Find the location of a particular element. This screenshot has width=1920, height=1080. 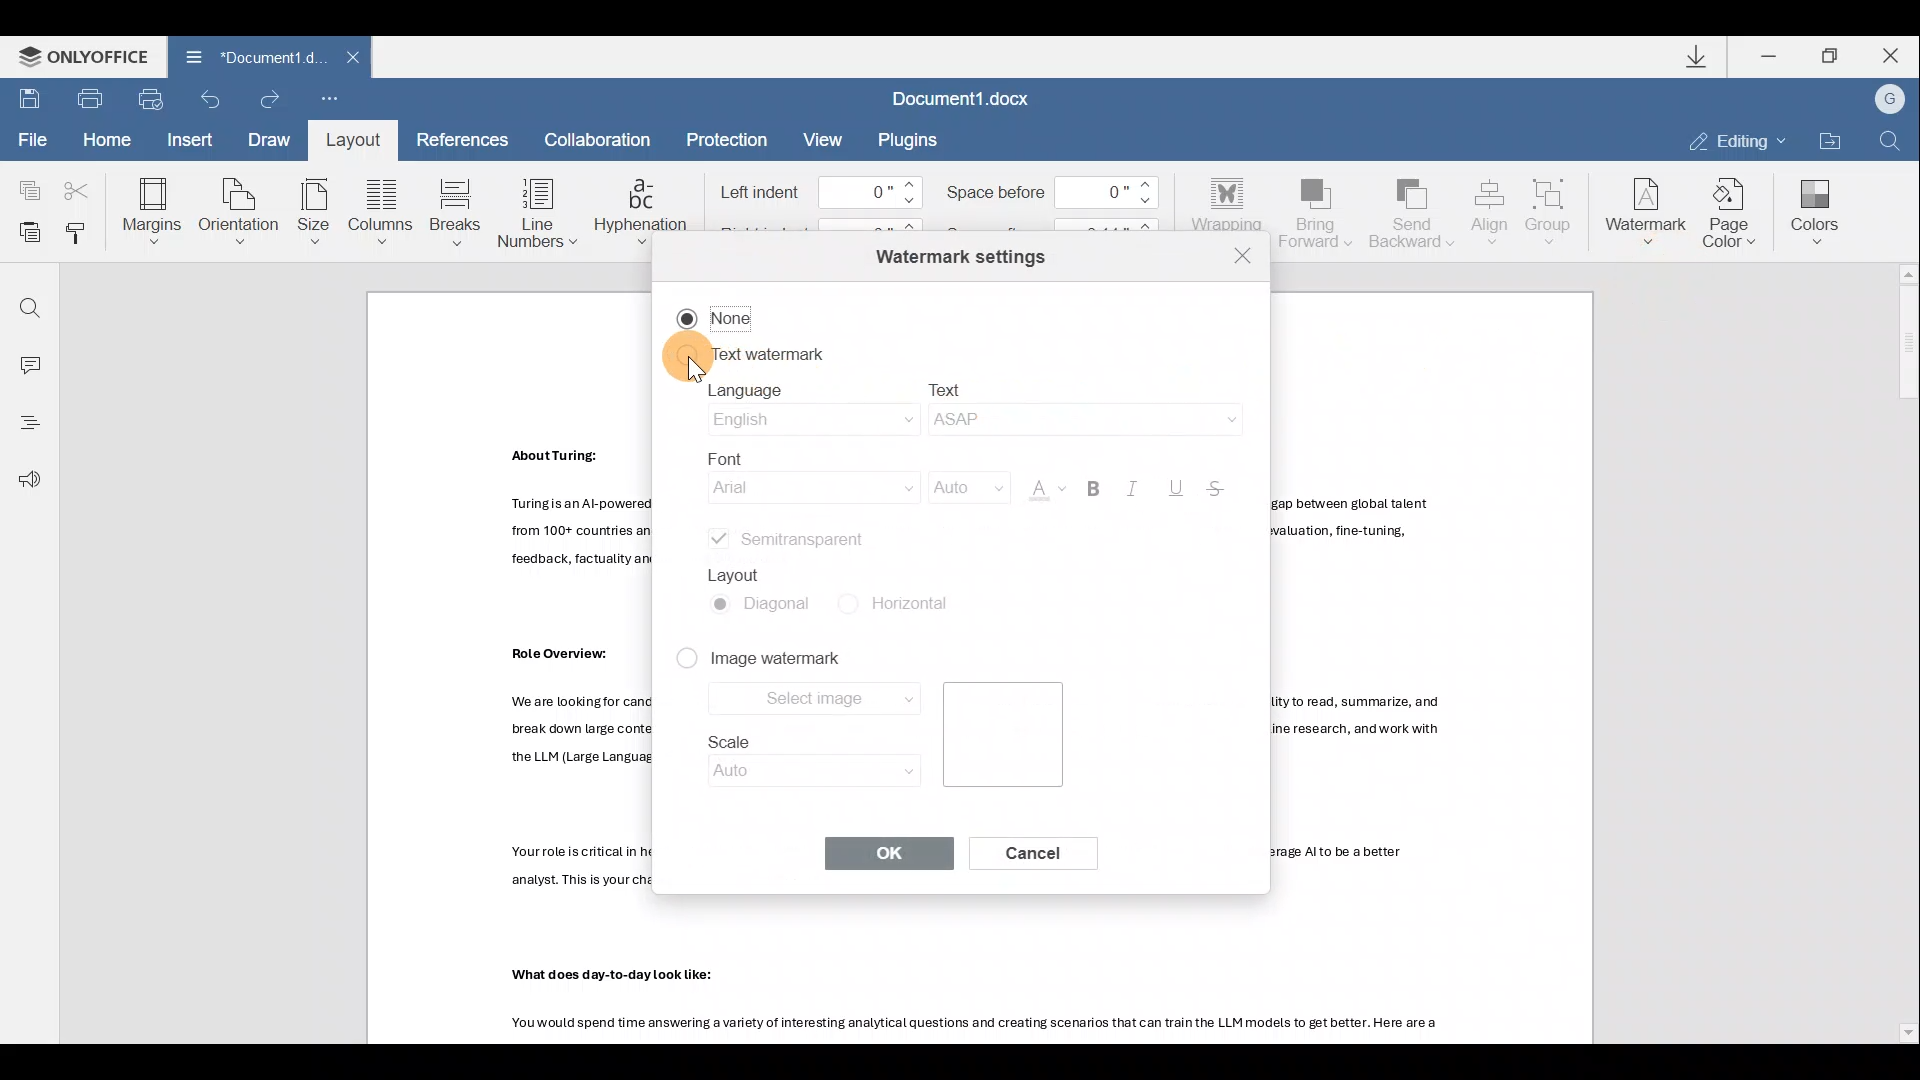

Wrapping is located at coordinates (1223, 212).